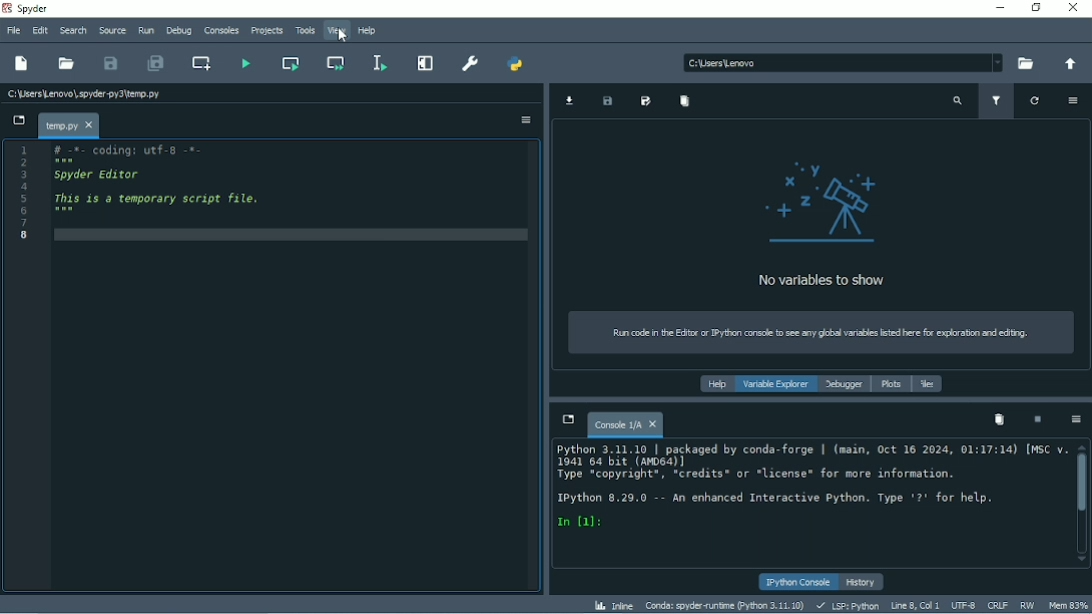 The image size is (1092, 614). Describe the element at coordinates (570, 100) in the screenshot. I see `Import data` at that location.